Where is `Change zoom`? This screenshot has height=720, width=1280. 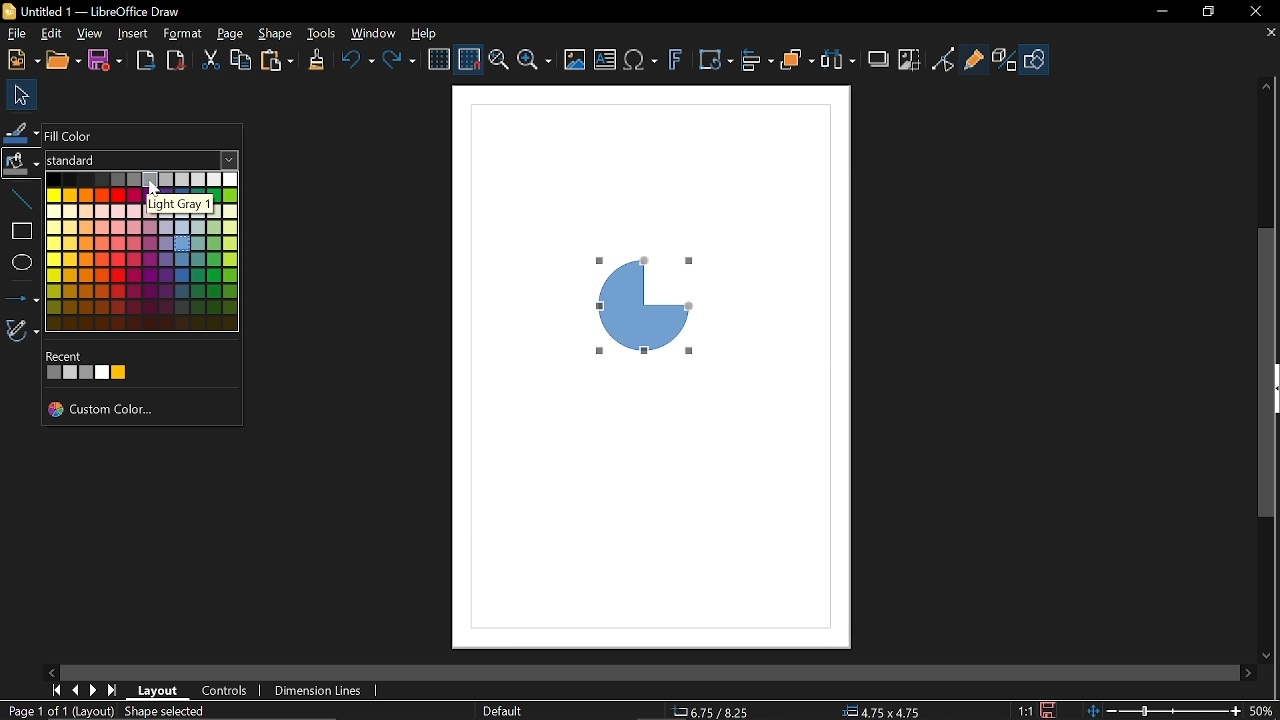
Change zoom is located at coordinates (1162, 711).